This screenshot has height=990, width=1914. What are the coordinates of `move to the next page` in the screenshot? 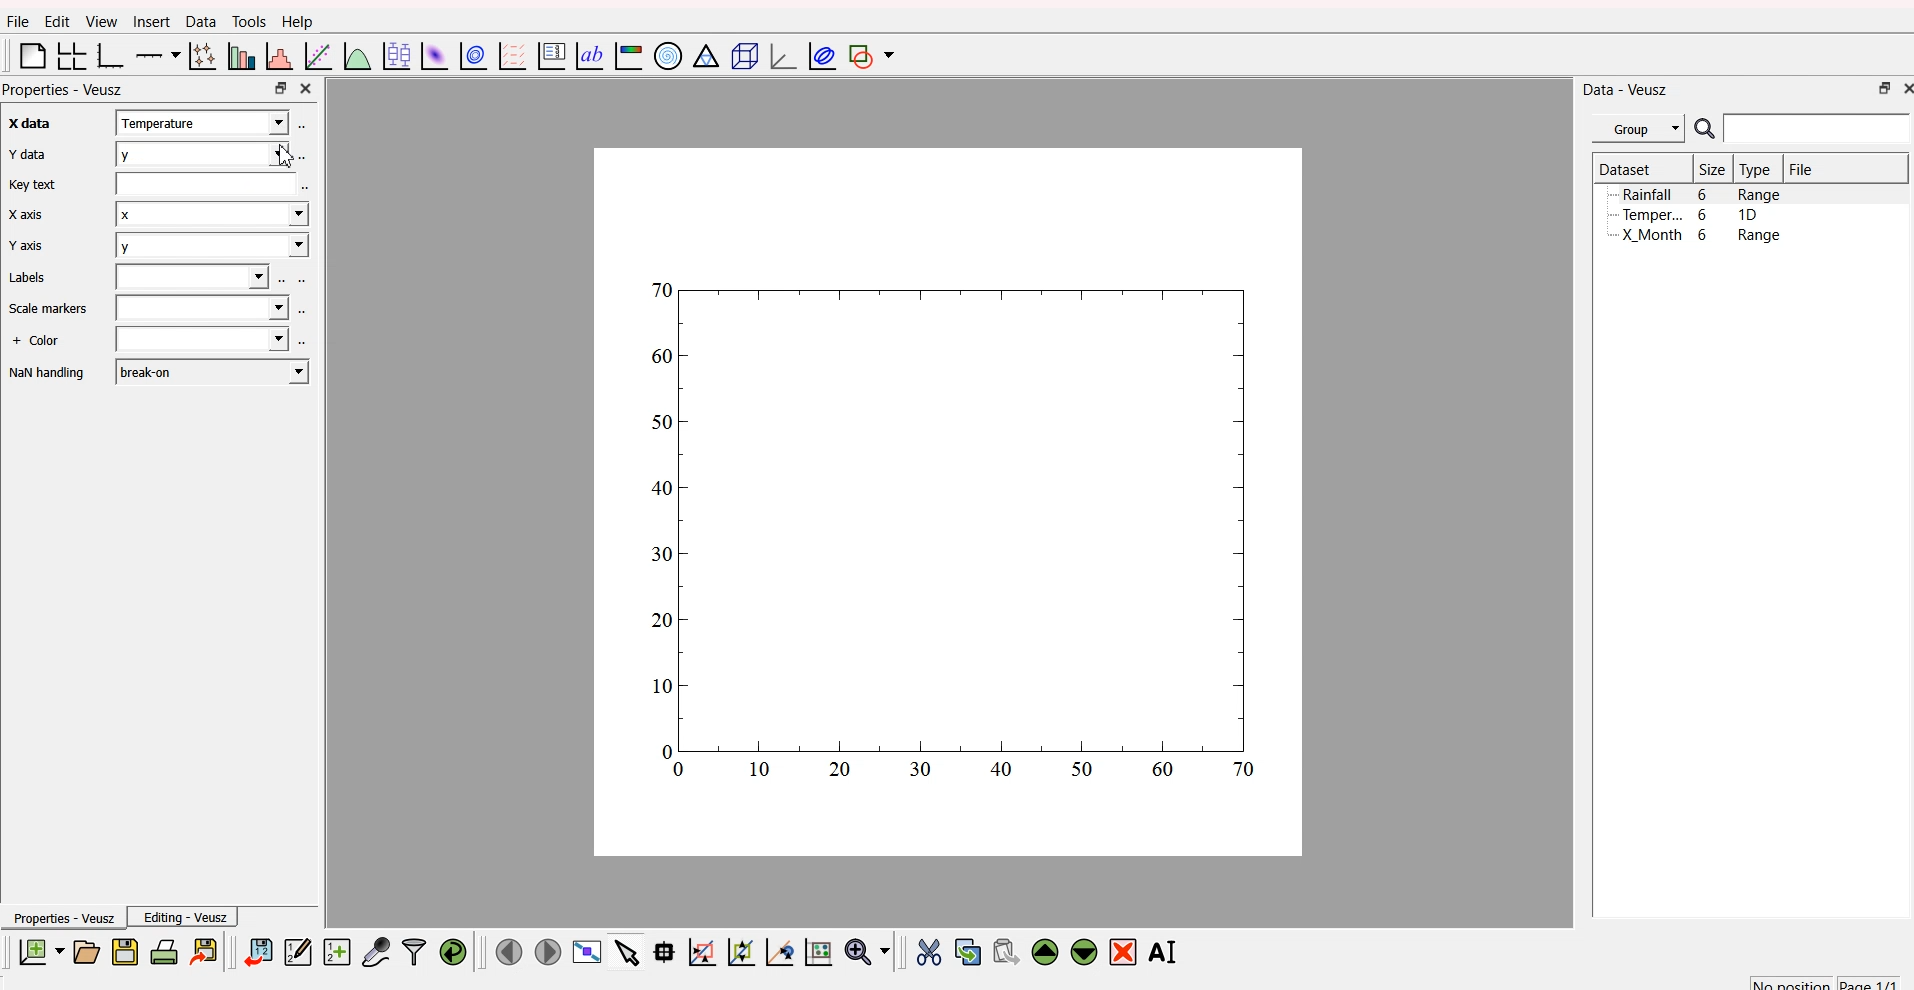 It's located at (550, 952).